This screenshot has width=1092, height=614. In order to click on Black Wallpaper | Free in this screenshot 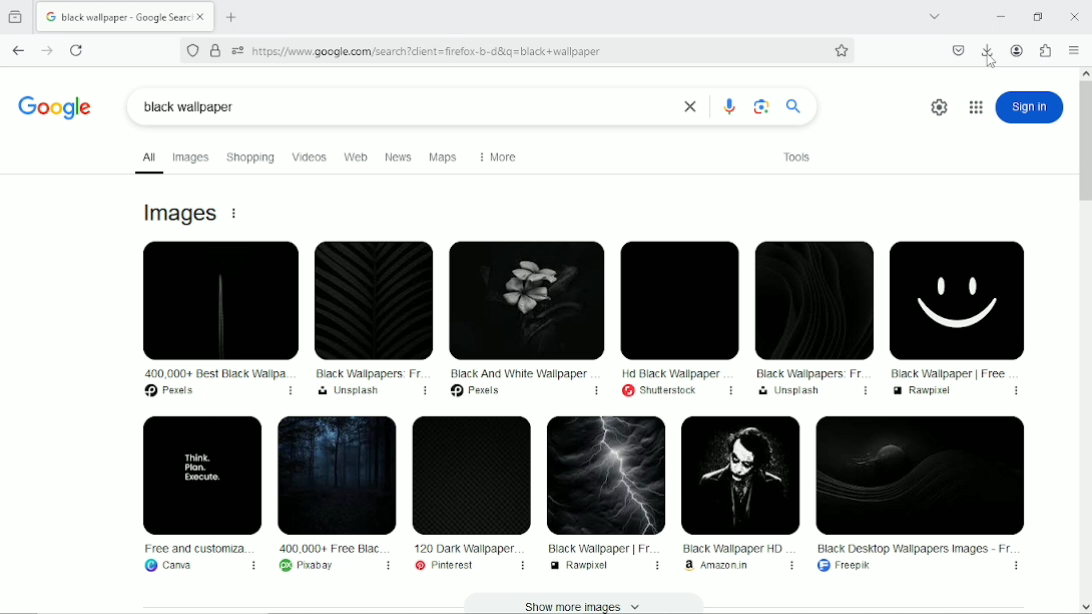, I will do `click(956, 317)`.